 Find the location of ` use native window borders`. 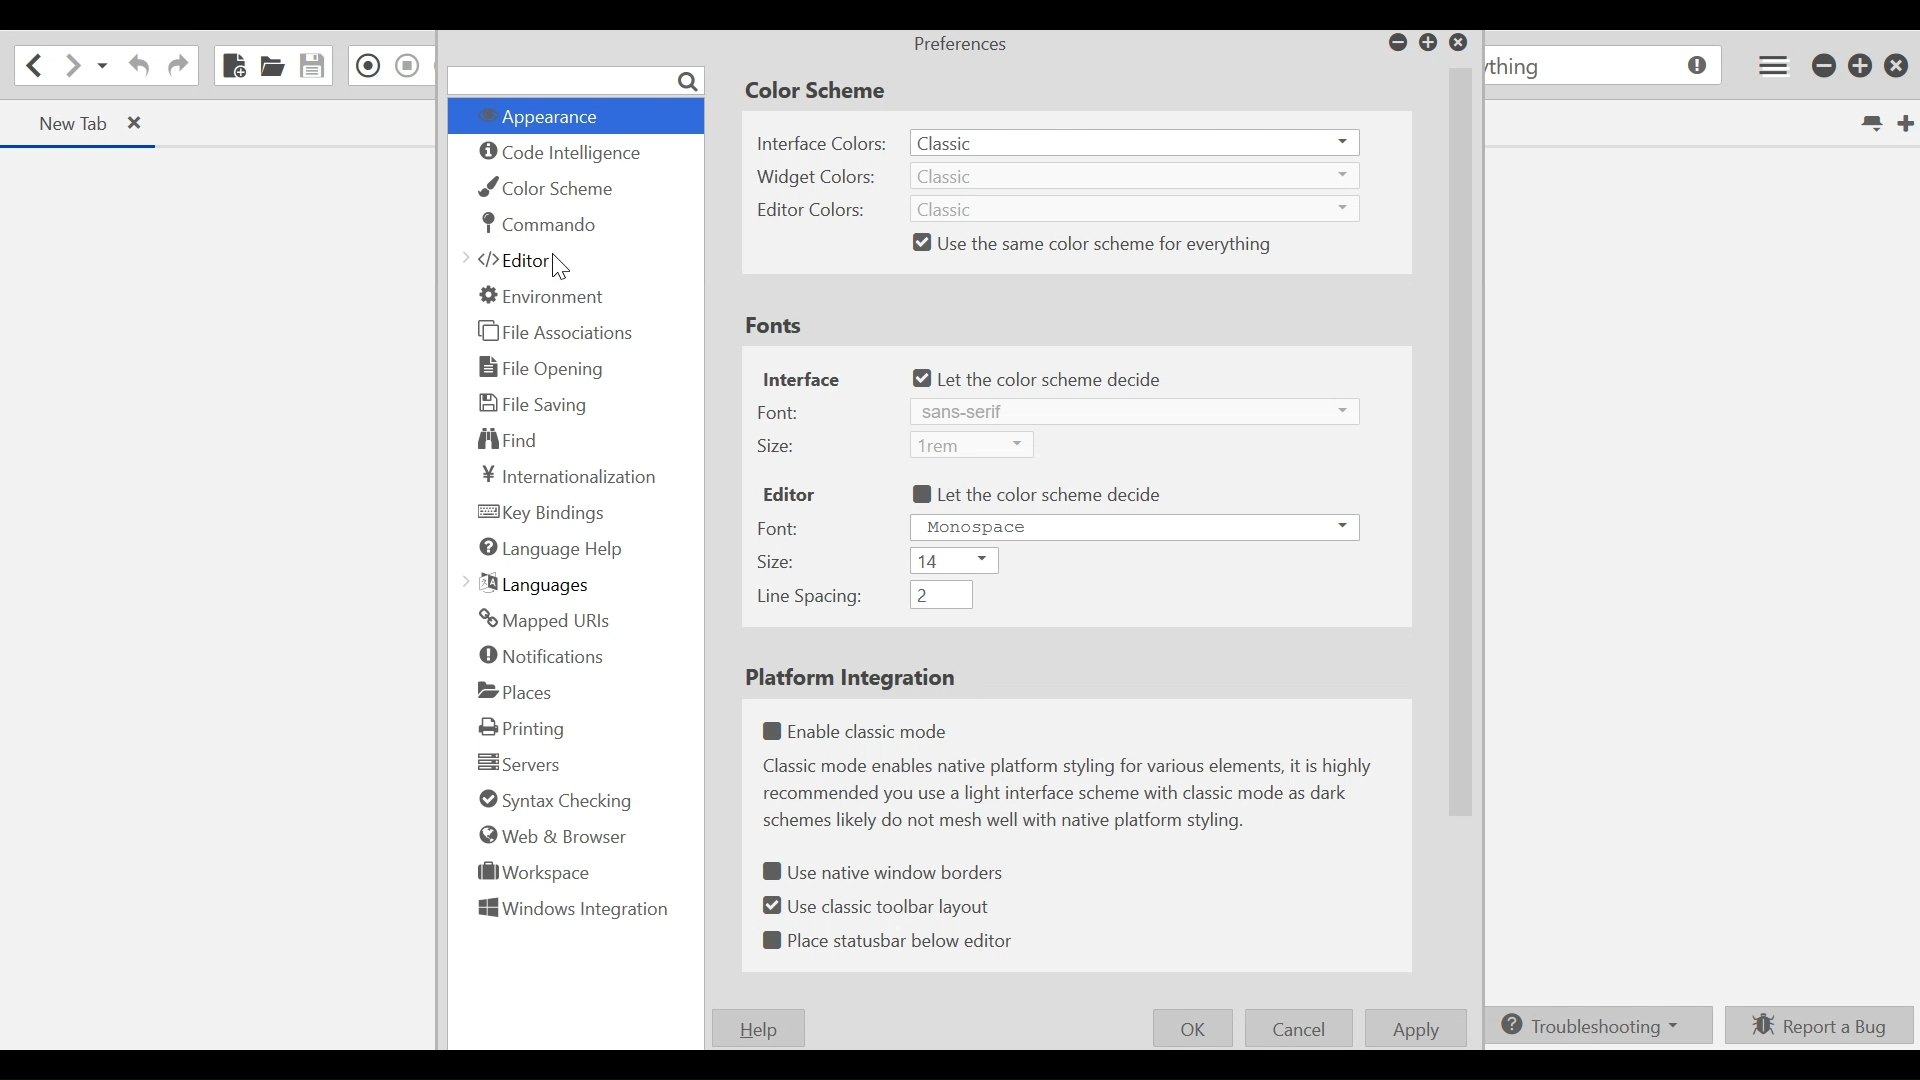

 use native window borders is located at coordinates (879, 872).